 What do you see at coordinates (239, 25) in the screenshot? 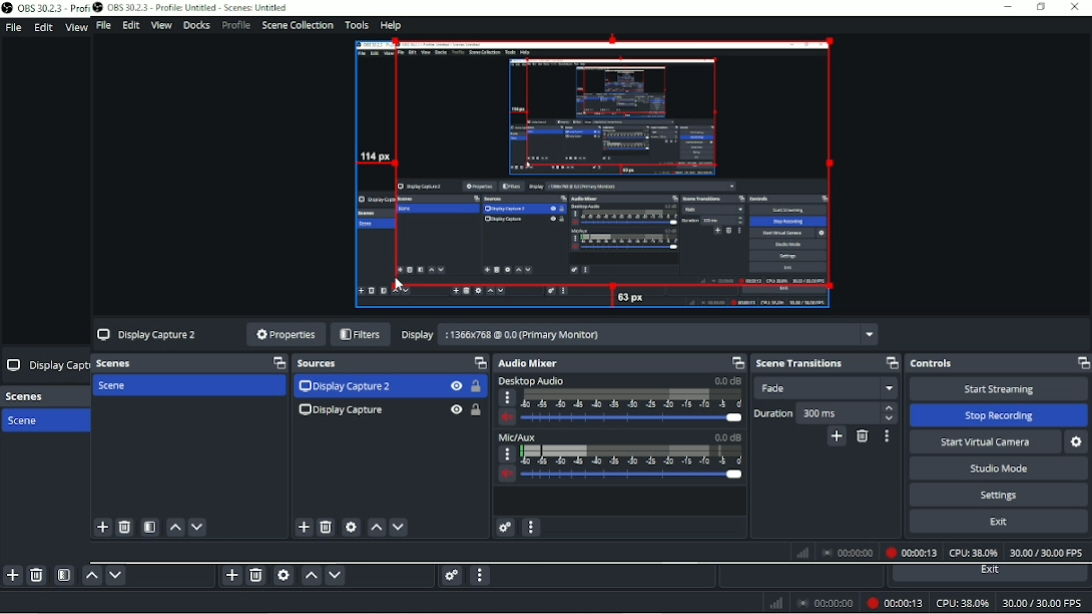
I see `Profile` at bounding box center [239, 25].